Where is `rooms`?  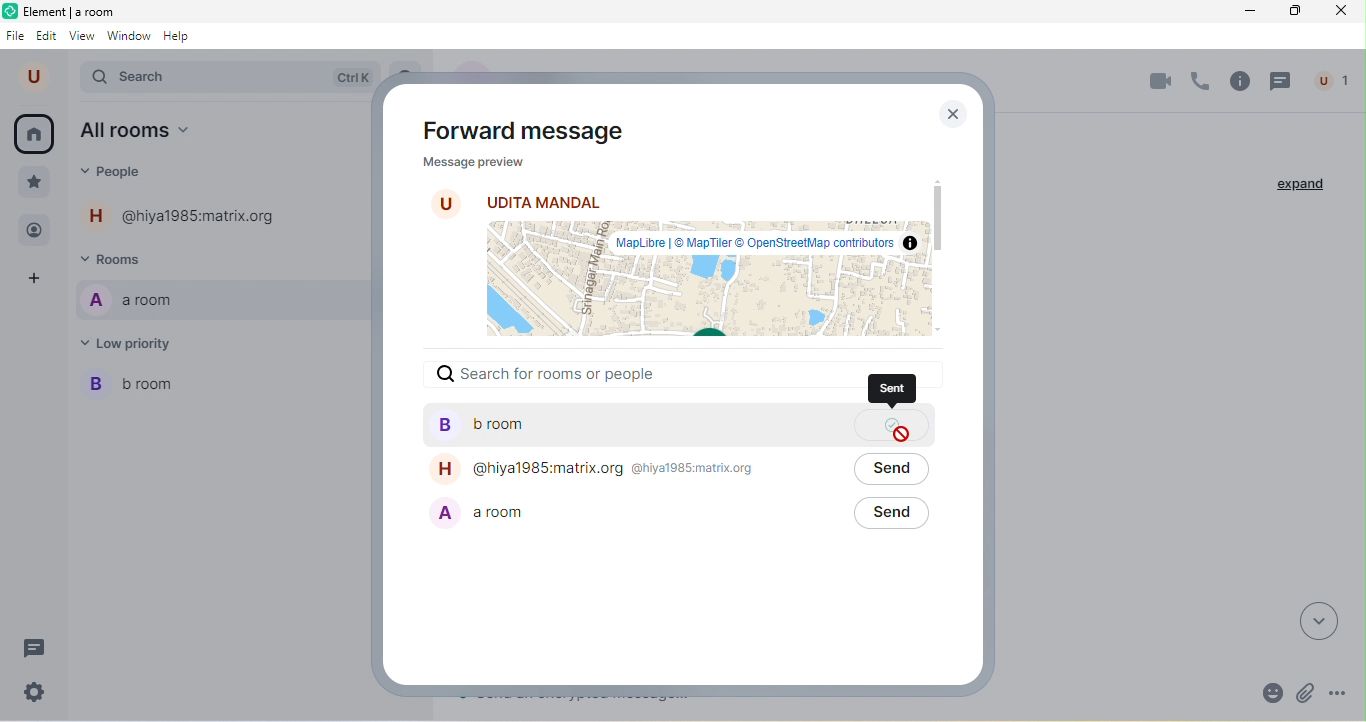 rooms is located at coordinates (124, 259).